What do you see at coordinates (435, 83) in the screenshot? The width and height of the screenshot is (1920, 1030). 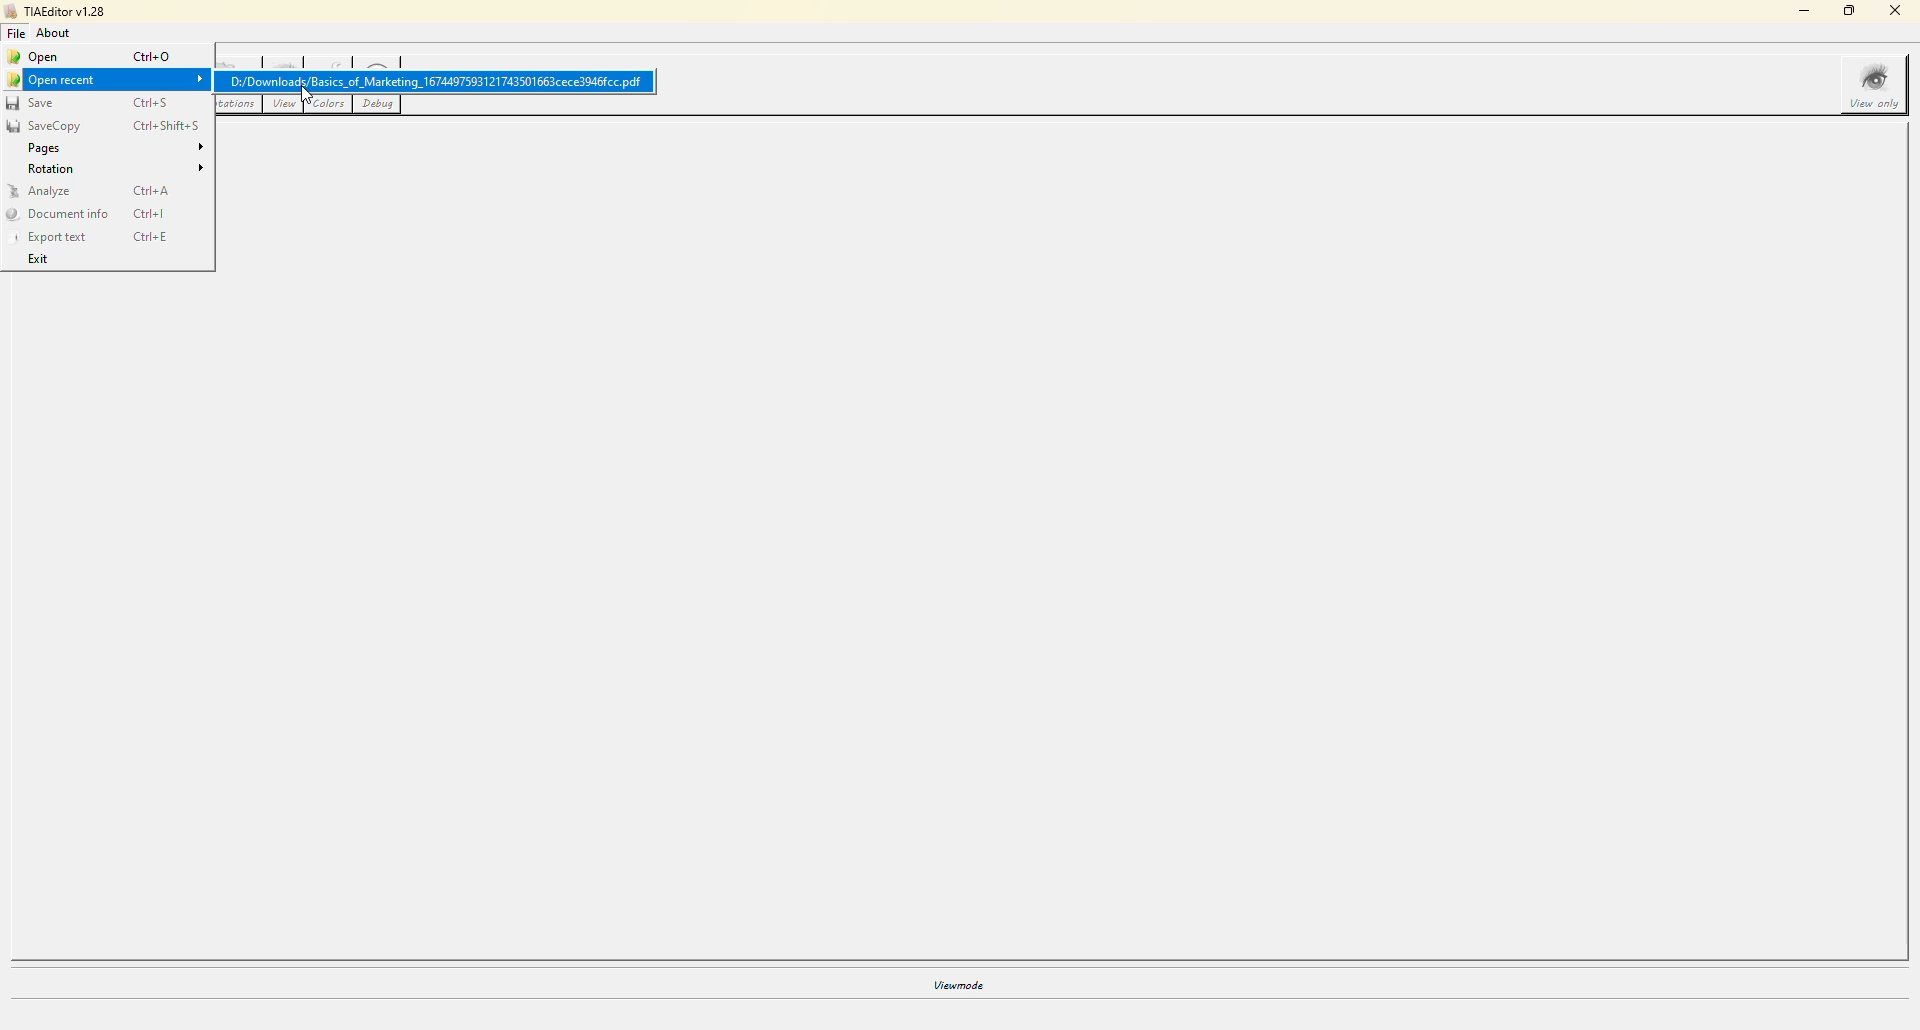 I see `D:/Downloads/Basics_of_Marketing_1674497593121743501663cece3046fcc pdf` at bounding box center [435, 83].